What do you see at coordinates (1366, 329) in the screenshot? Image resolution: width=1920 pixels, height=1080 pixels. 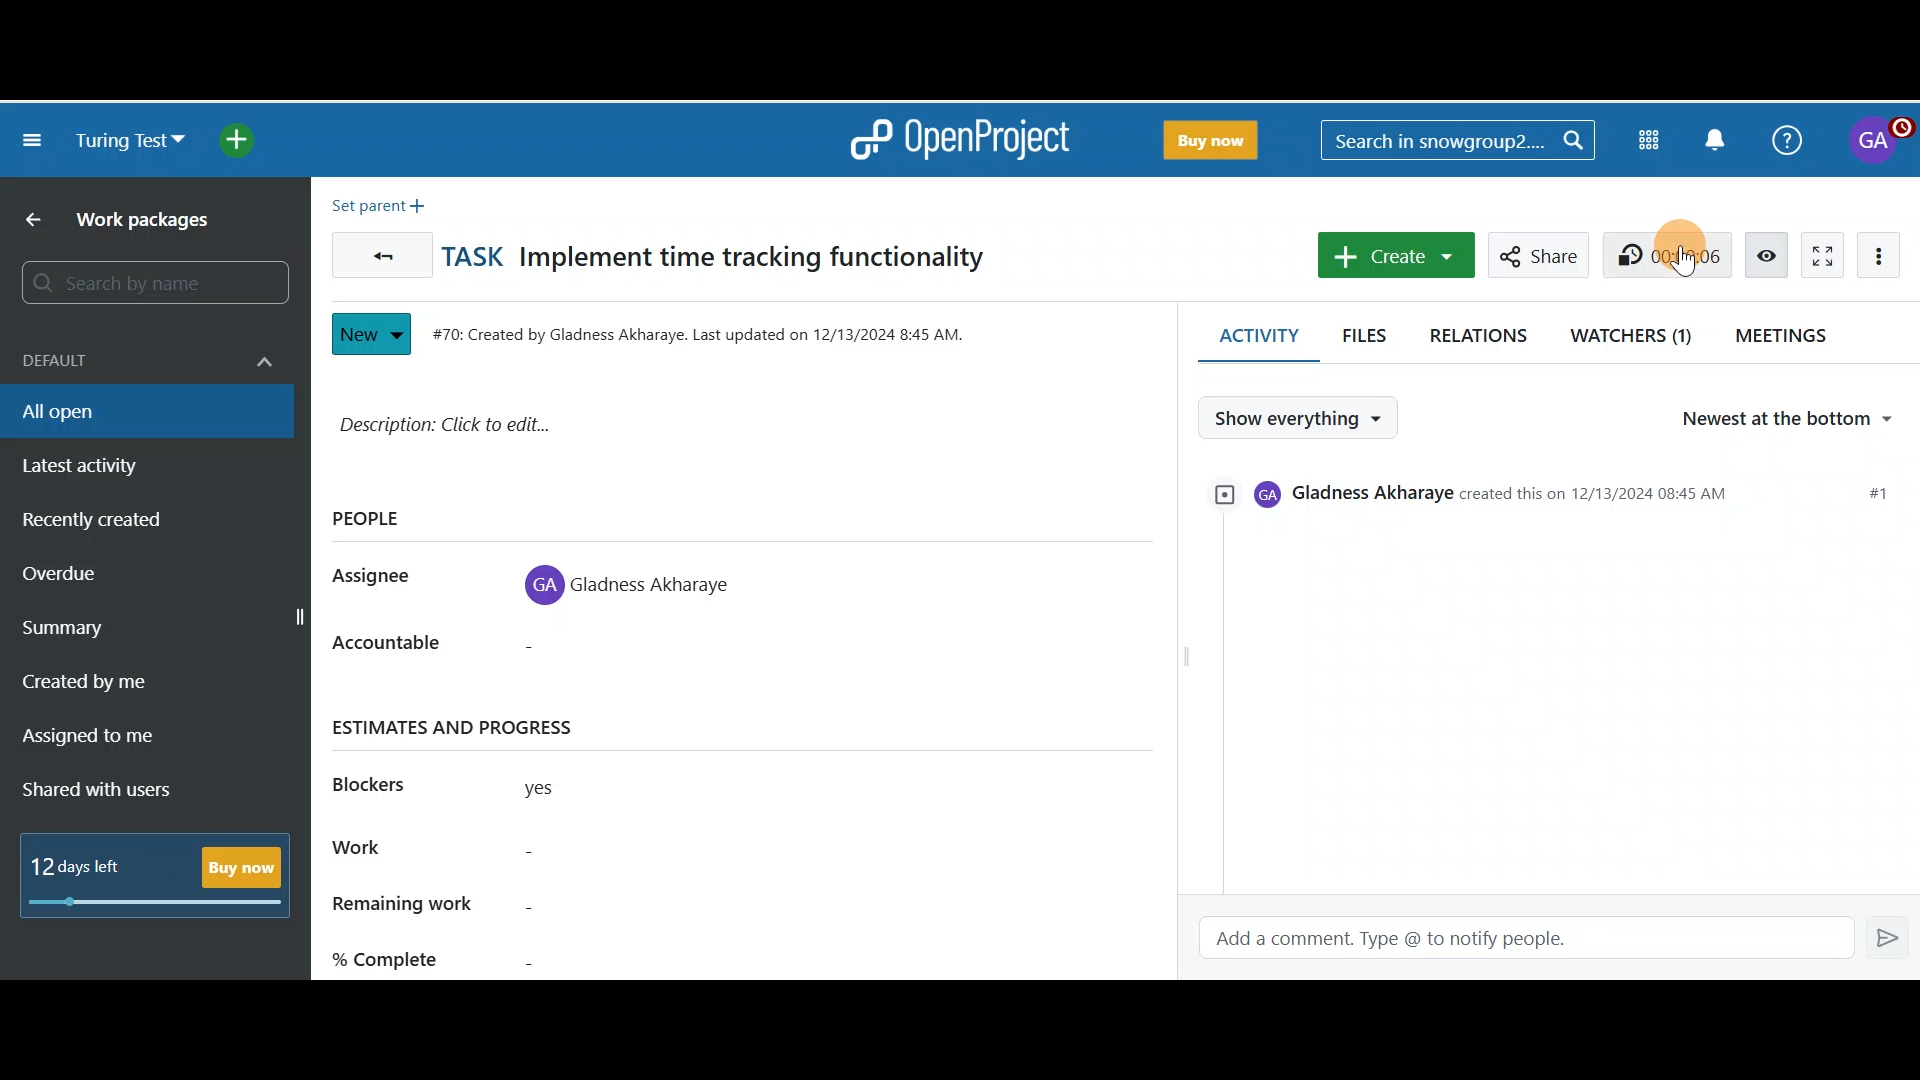 I see `Files` at bounding box center [1366, 329].